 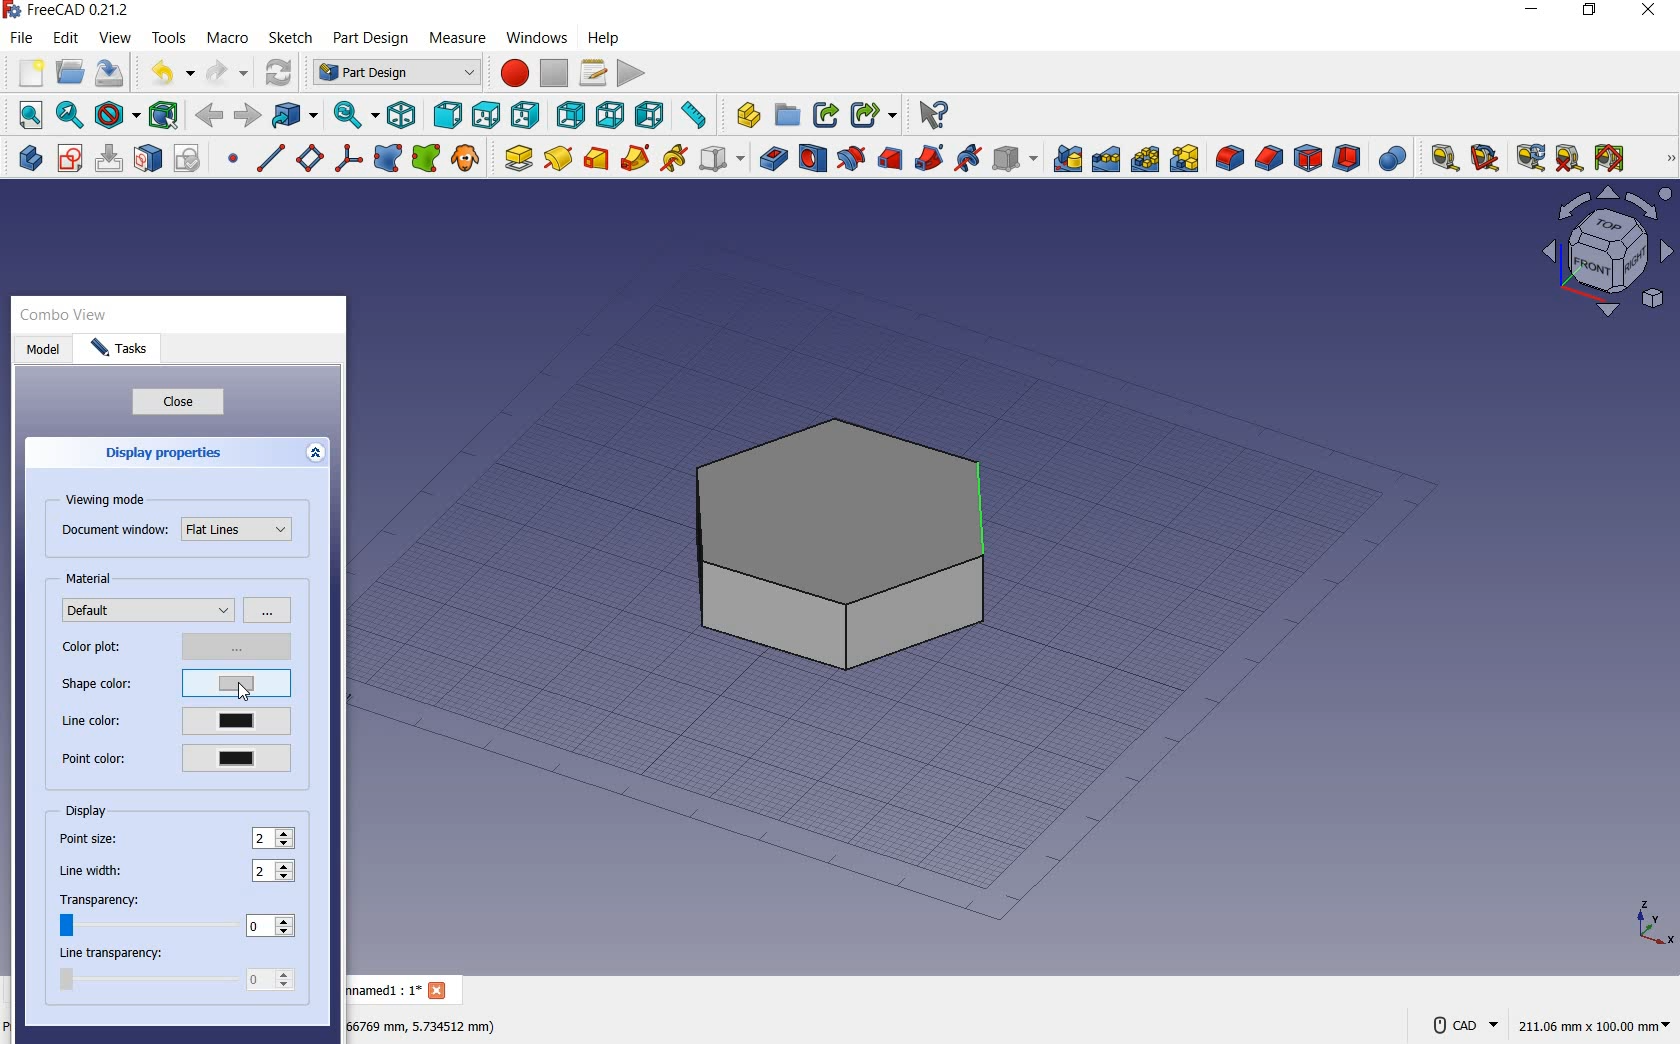 What do you see at coordinates (270, 918) in the screenshot?
I see `0(value)` at bounding box center [270, 918].